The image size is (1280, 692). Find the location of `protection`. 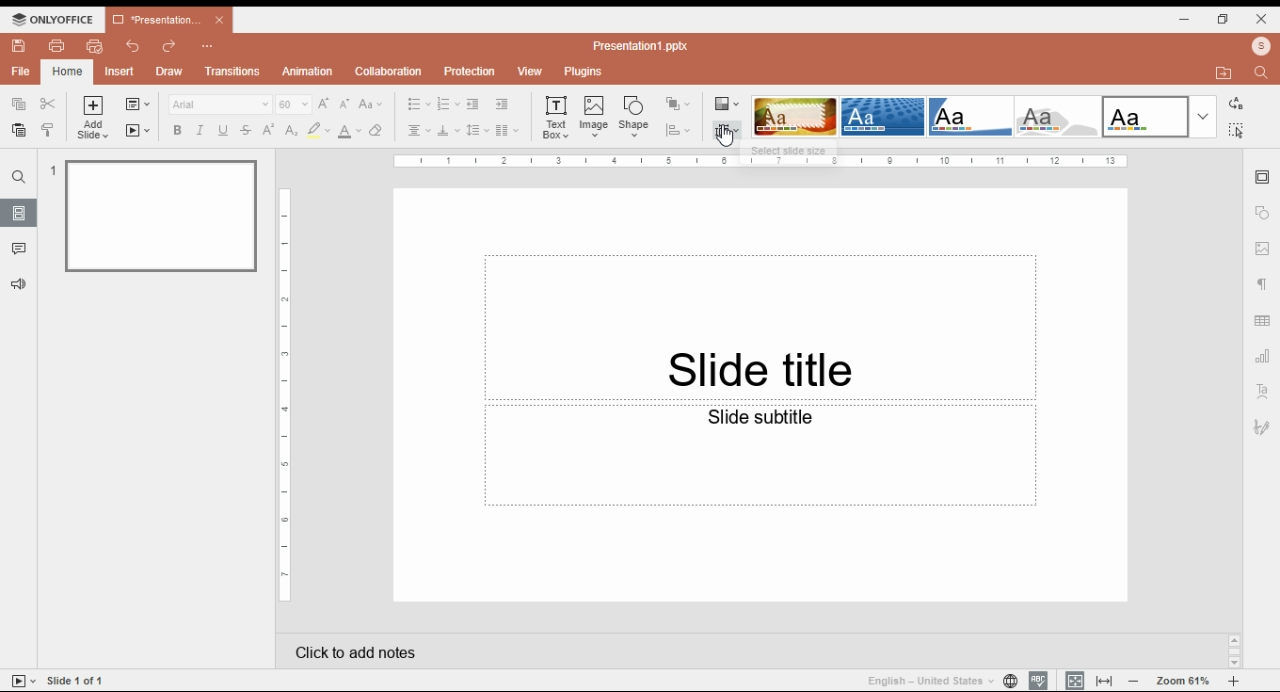

protection is located at coordinates (469, 72).